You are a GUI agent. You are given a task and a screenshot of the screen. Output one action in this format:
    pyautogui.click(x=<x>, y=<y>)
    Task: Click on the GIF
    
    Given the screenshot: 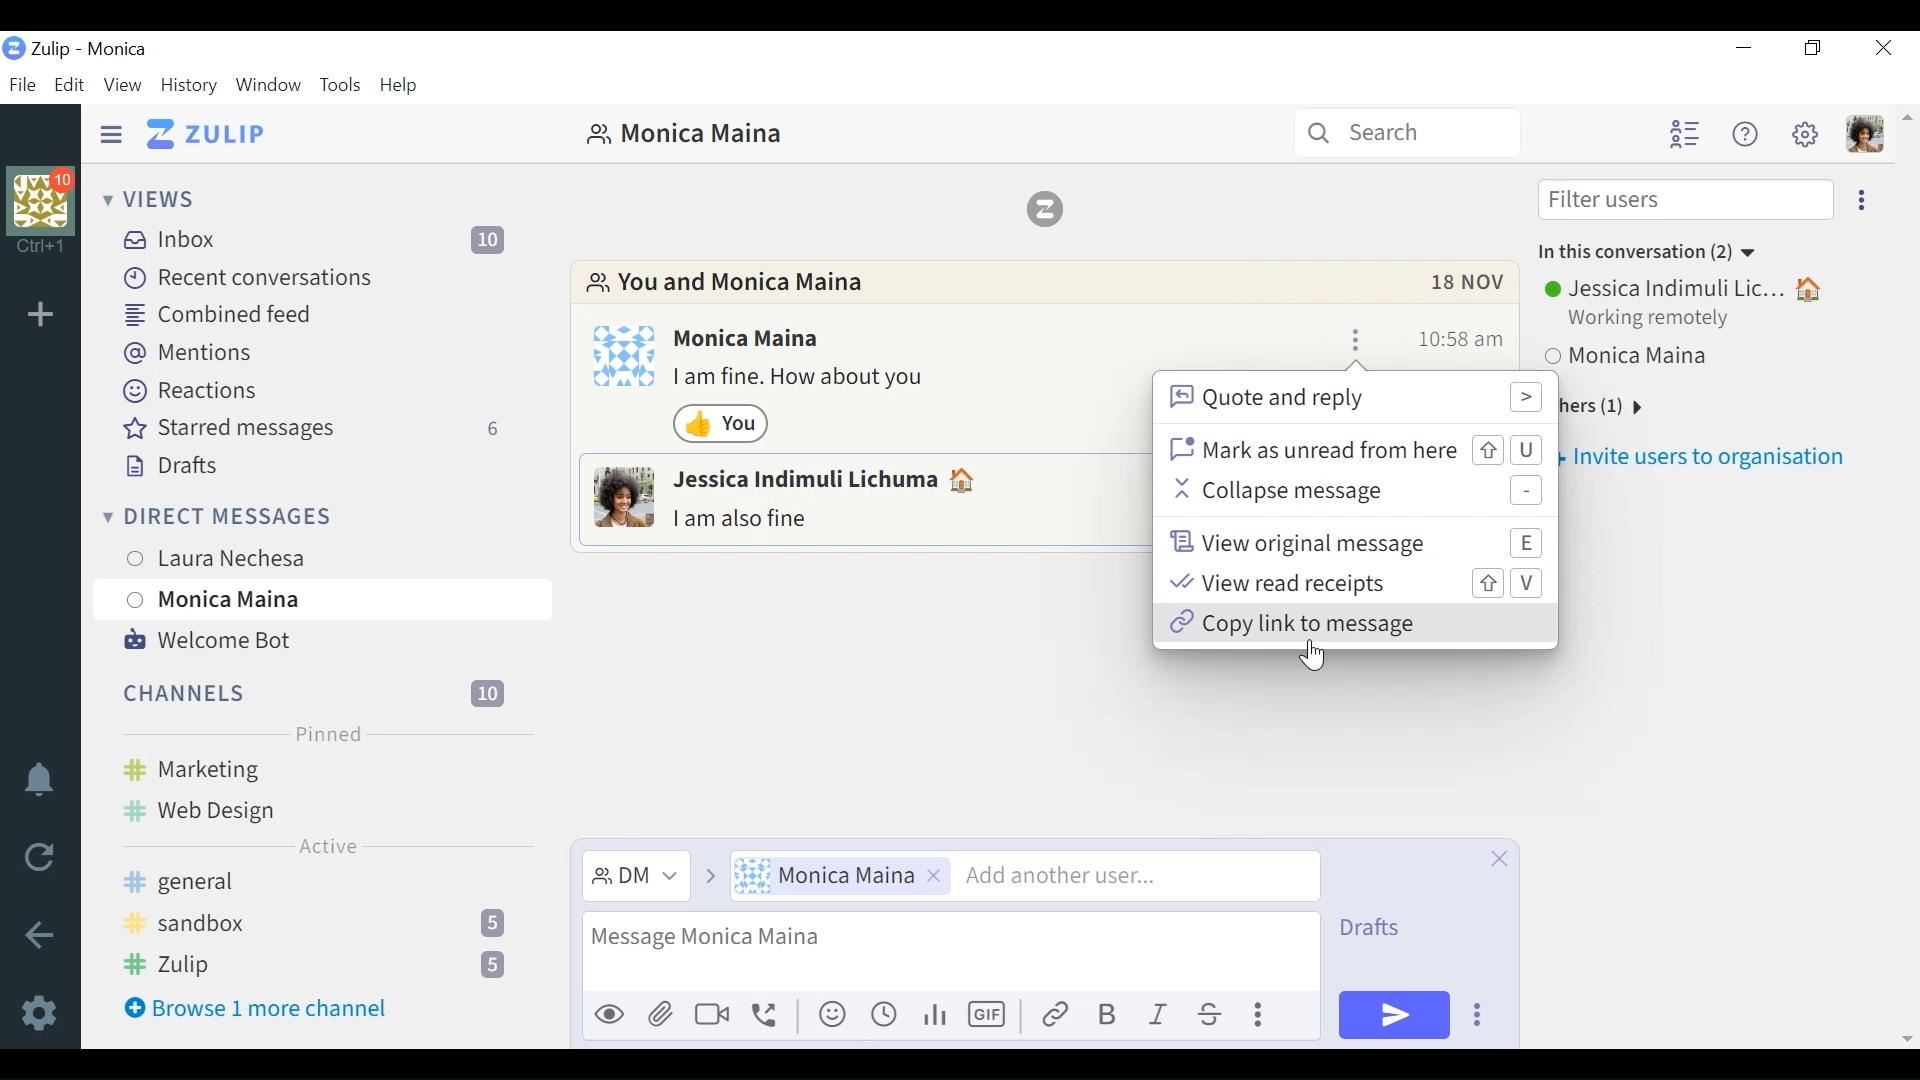 What is the action you would take?
    pyautogui.click(x=989, y=1014)
    